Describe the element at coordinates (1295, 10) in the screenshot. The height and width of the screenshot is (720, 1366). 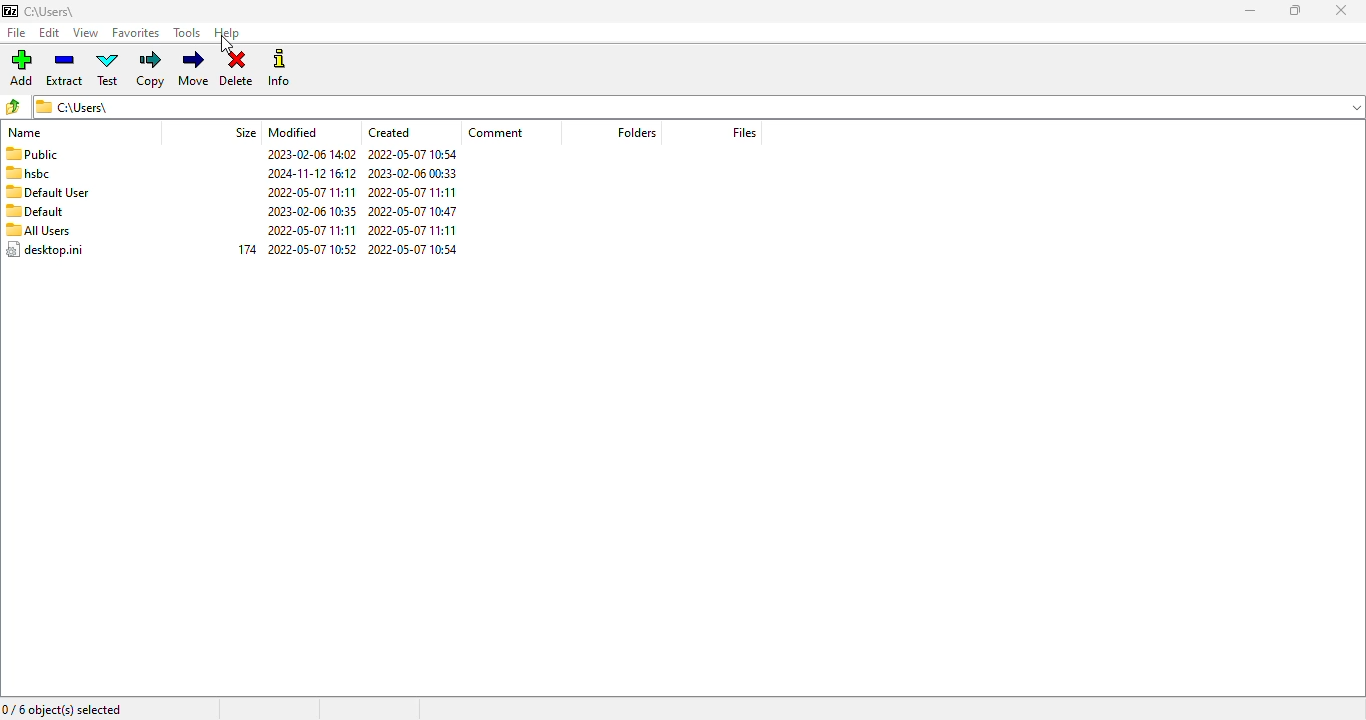
I see `maximize` at that location.